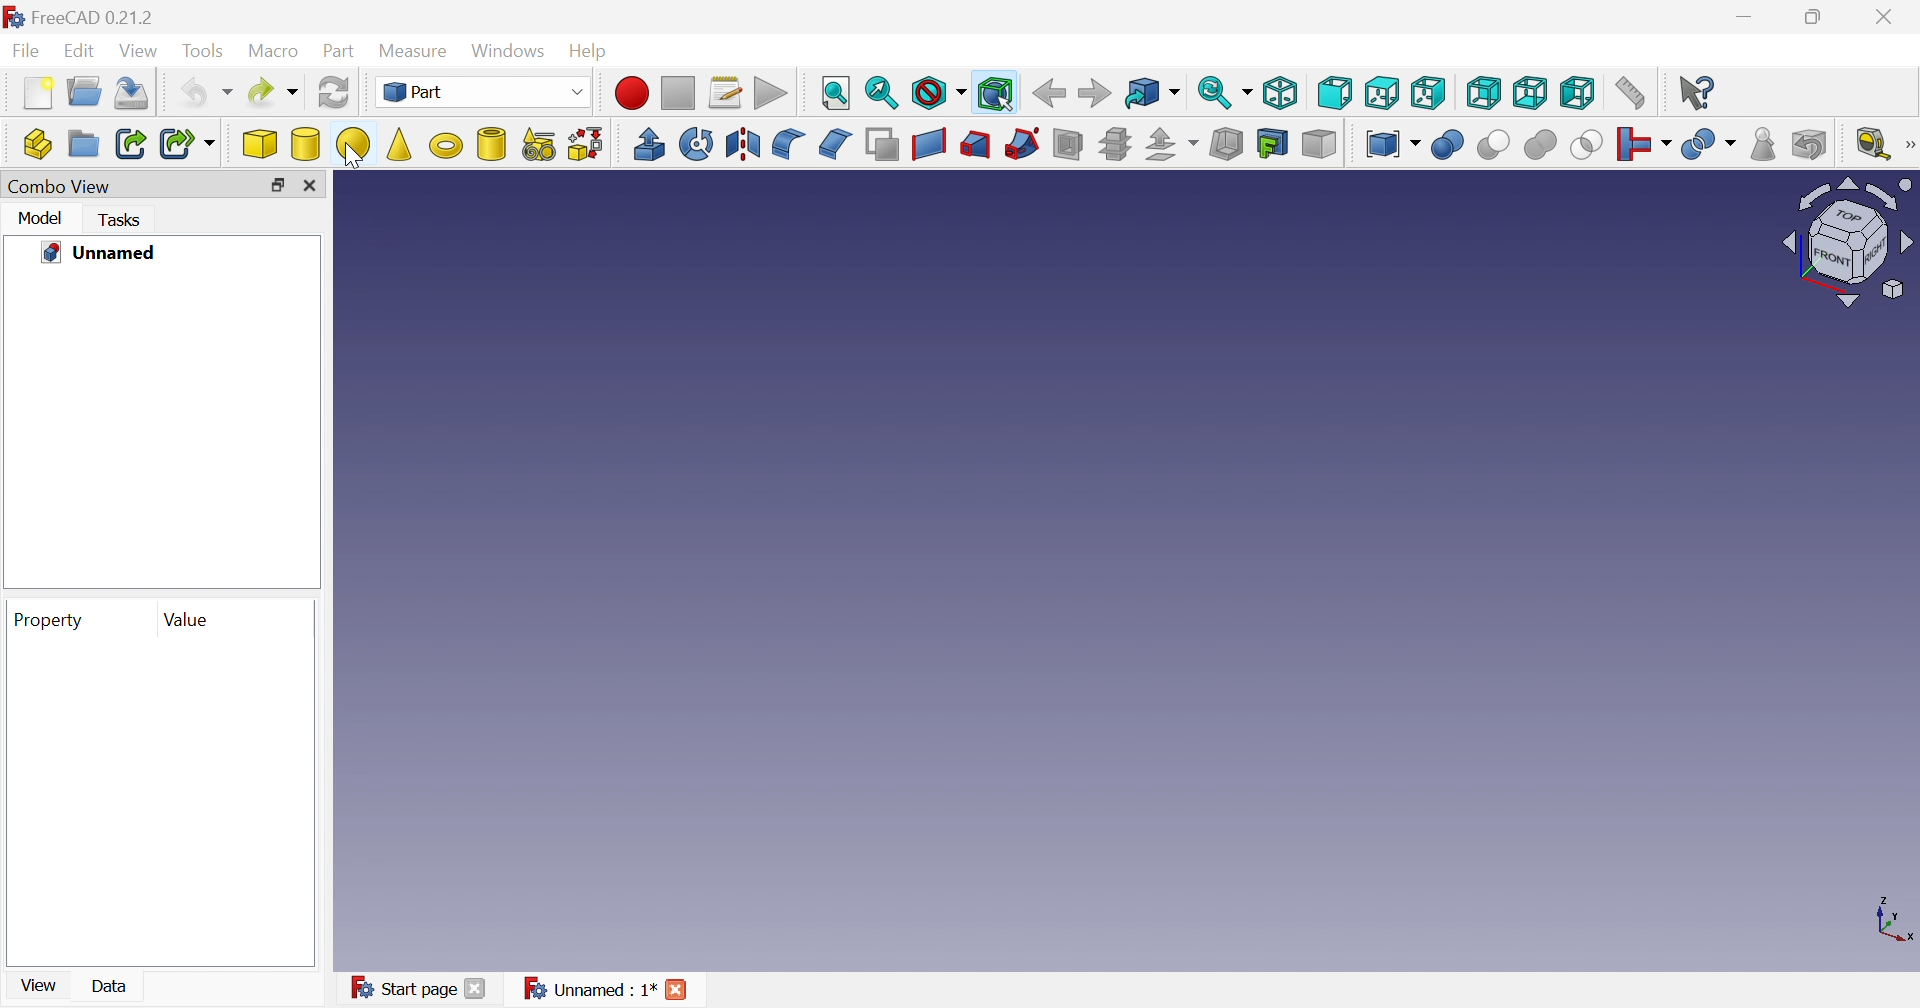 The height and width of the screenshot is (1008, 1920). What do you see at coordinates (1633, 94) in the screenshot?
I see `Measure distance` at bounding box center [1633, 94].